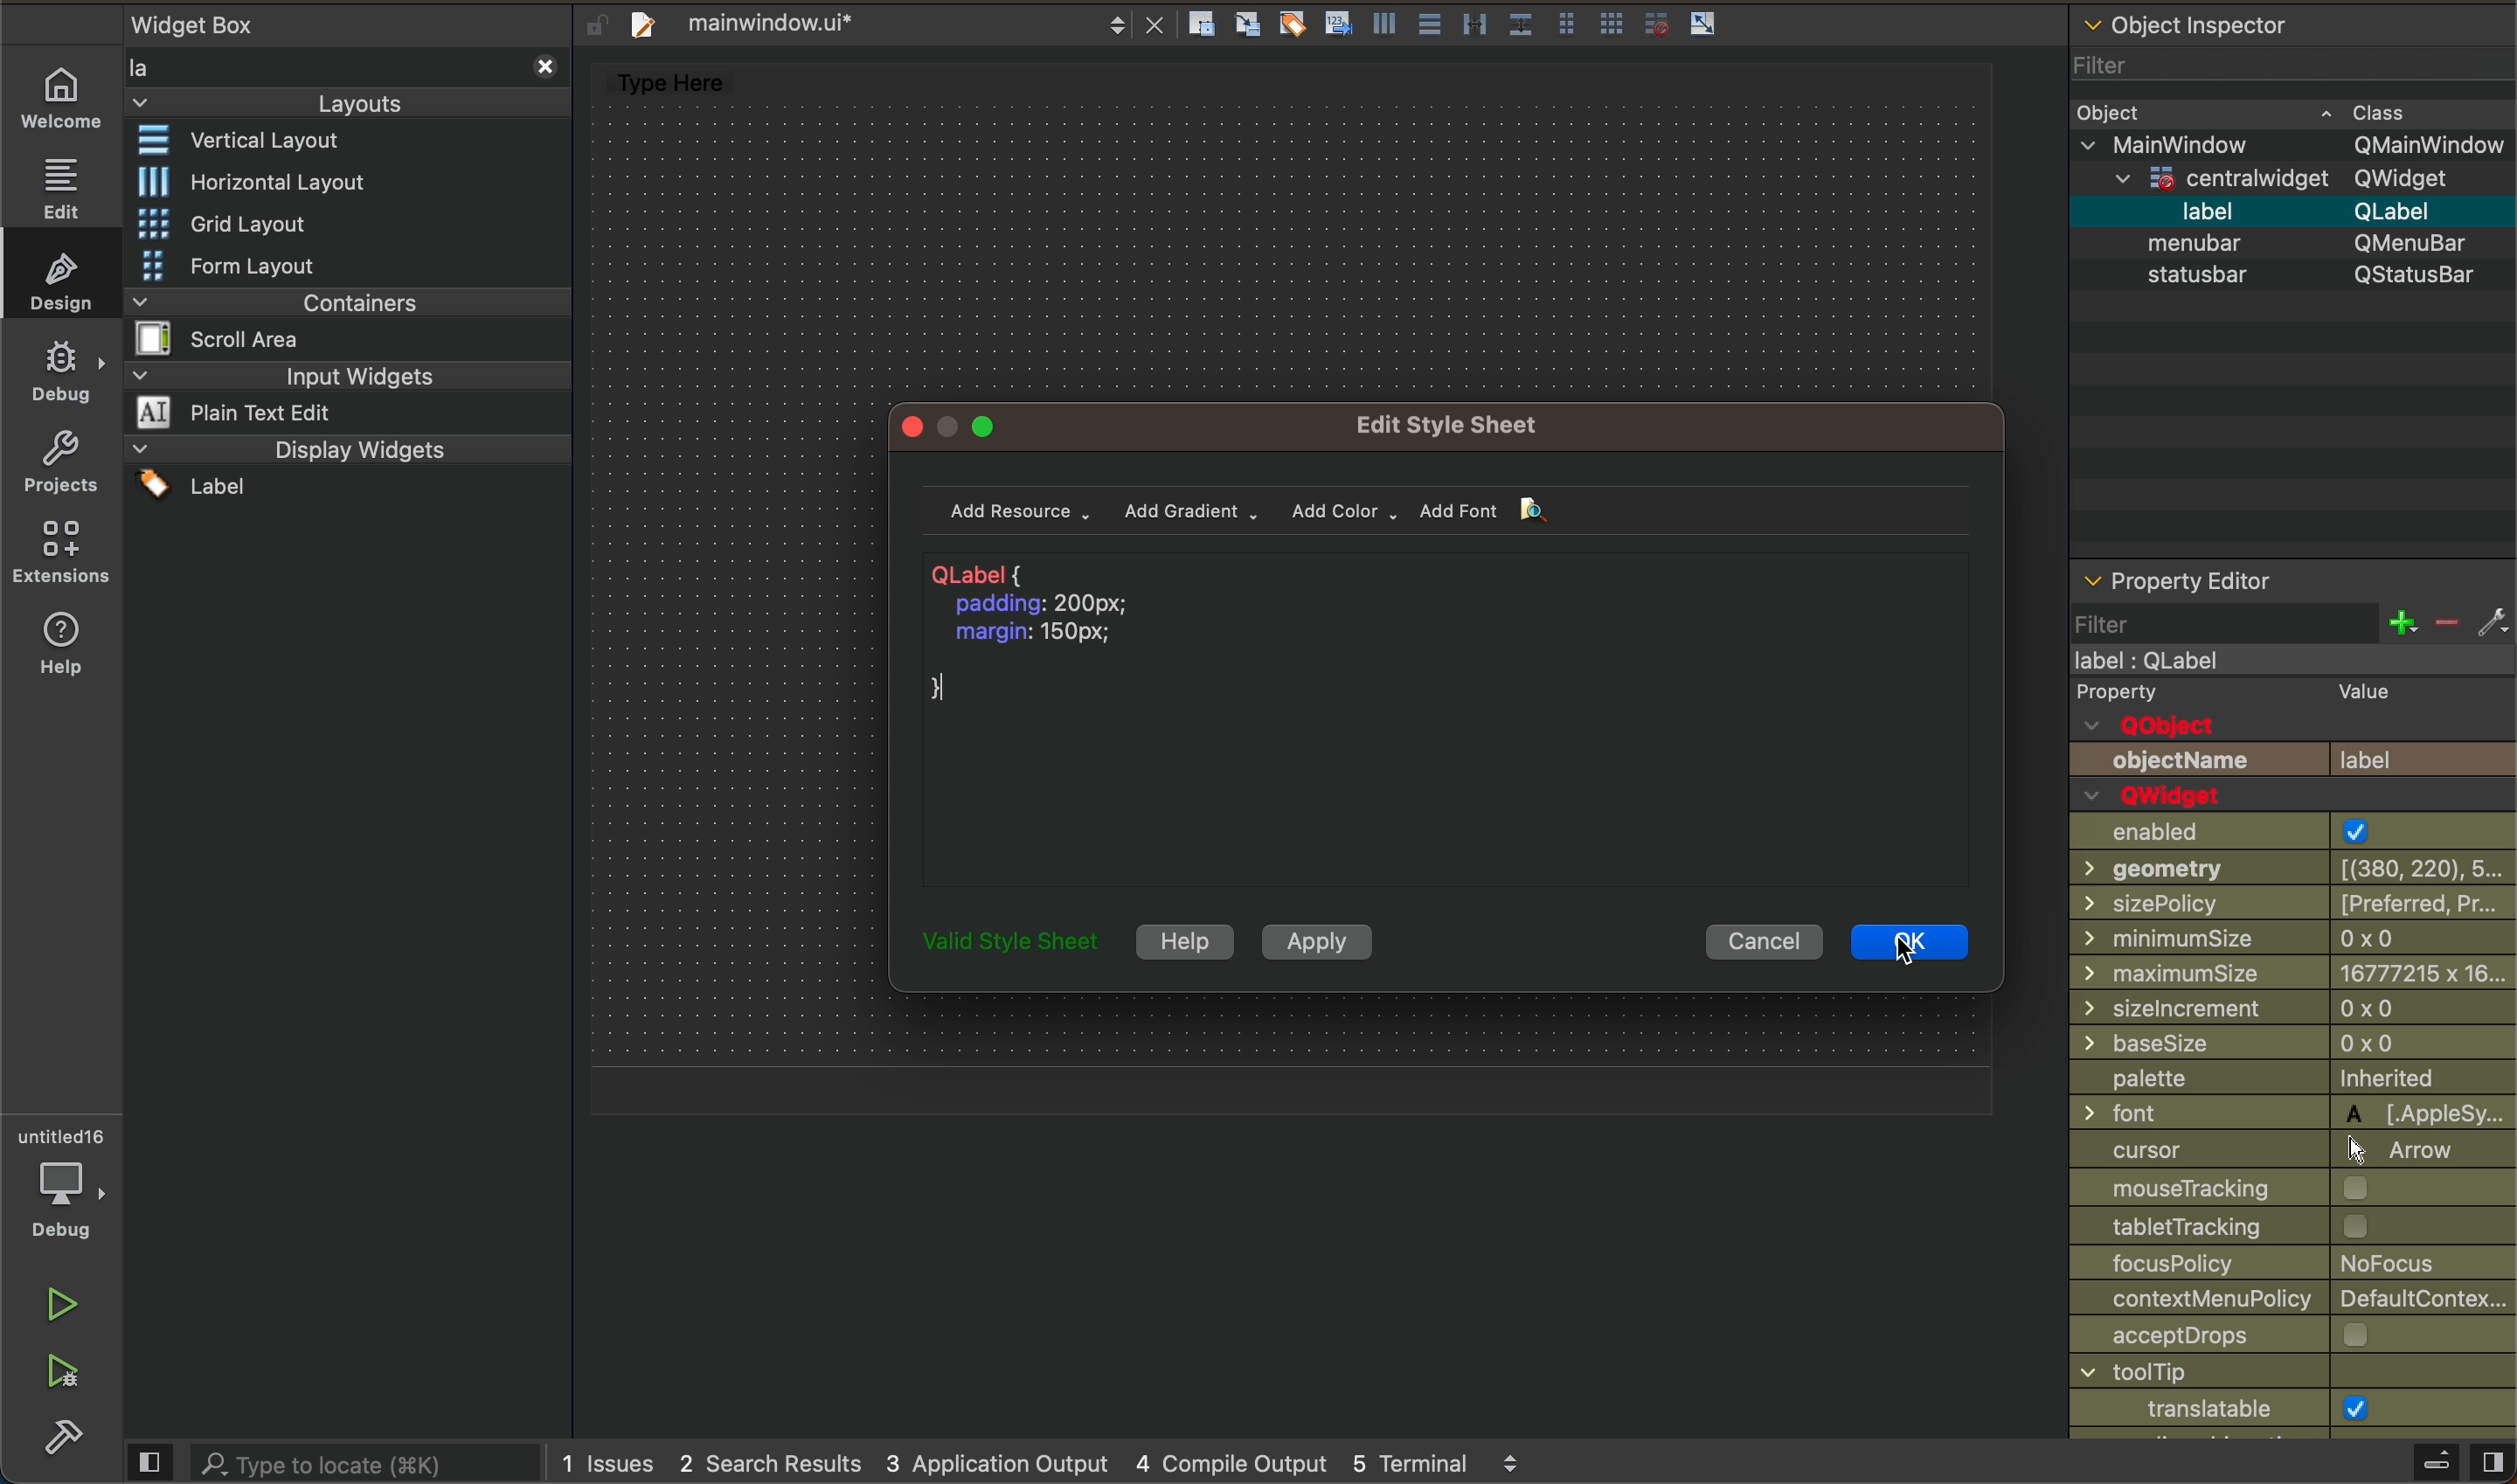  Describe the element at coordinates (65, 1380) in the screenshot. I see `run abd debug` at that location.